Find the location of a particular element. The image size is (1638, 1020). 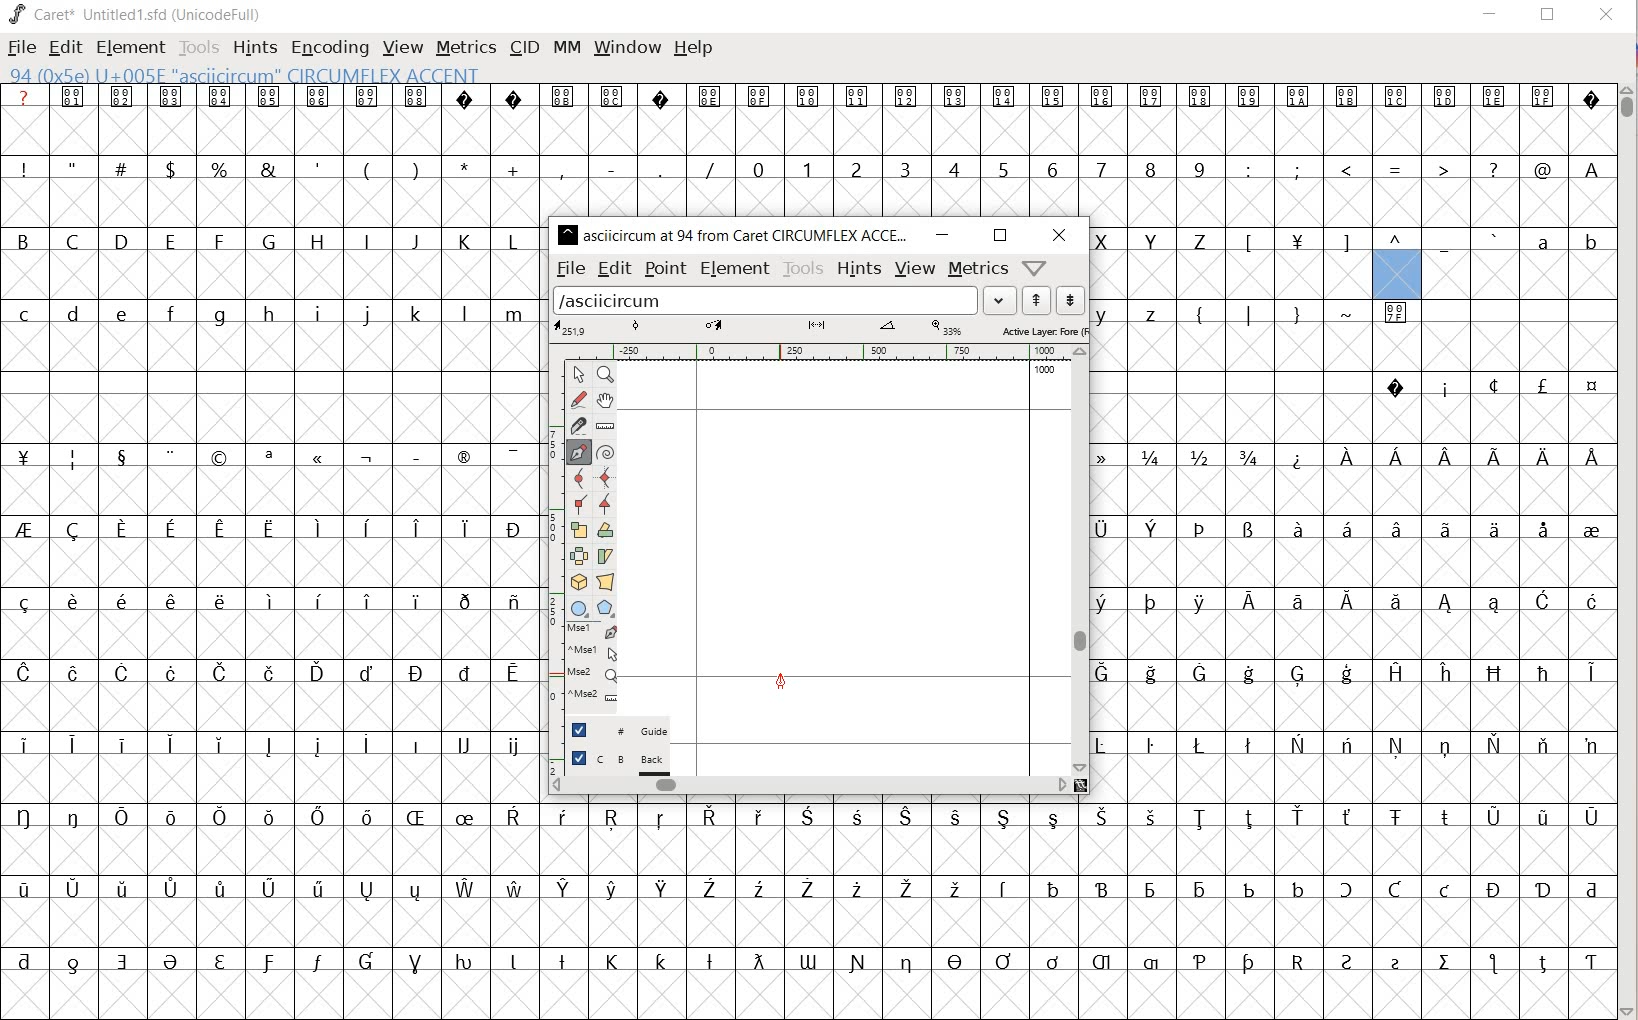

metrics is located at coordinates (979, 269).